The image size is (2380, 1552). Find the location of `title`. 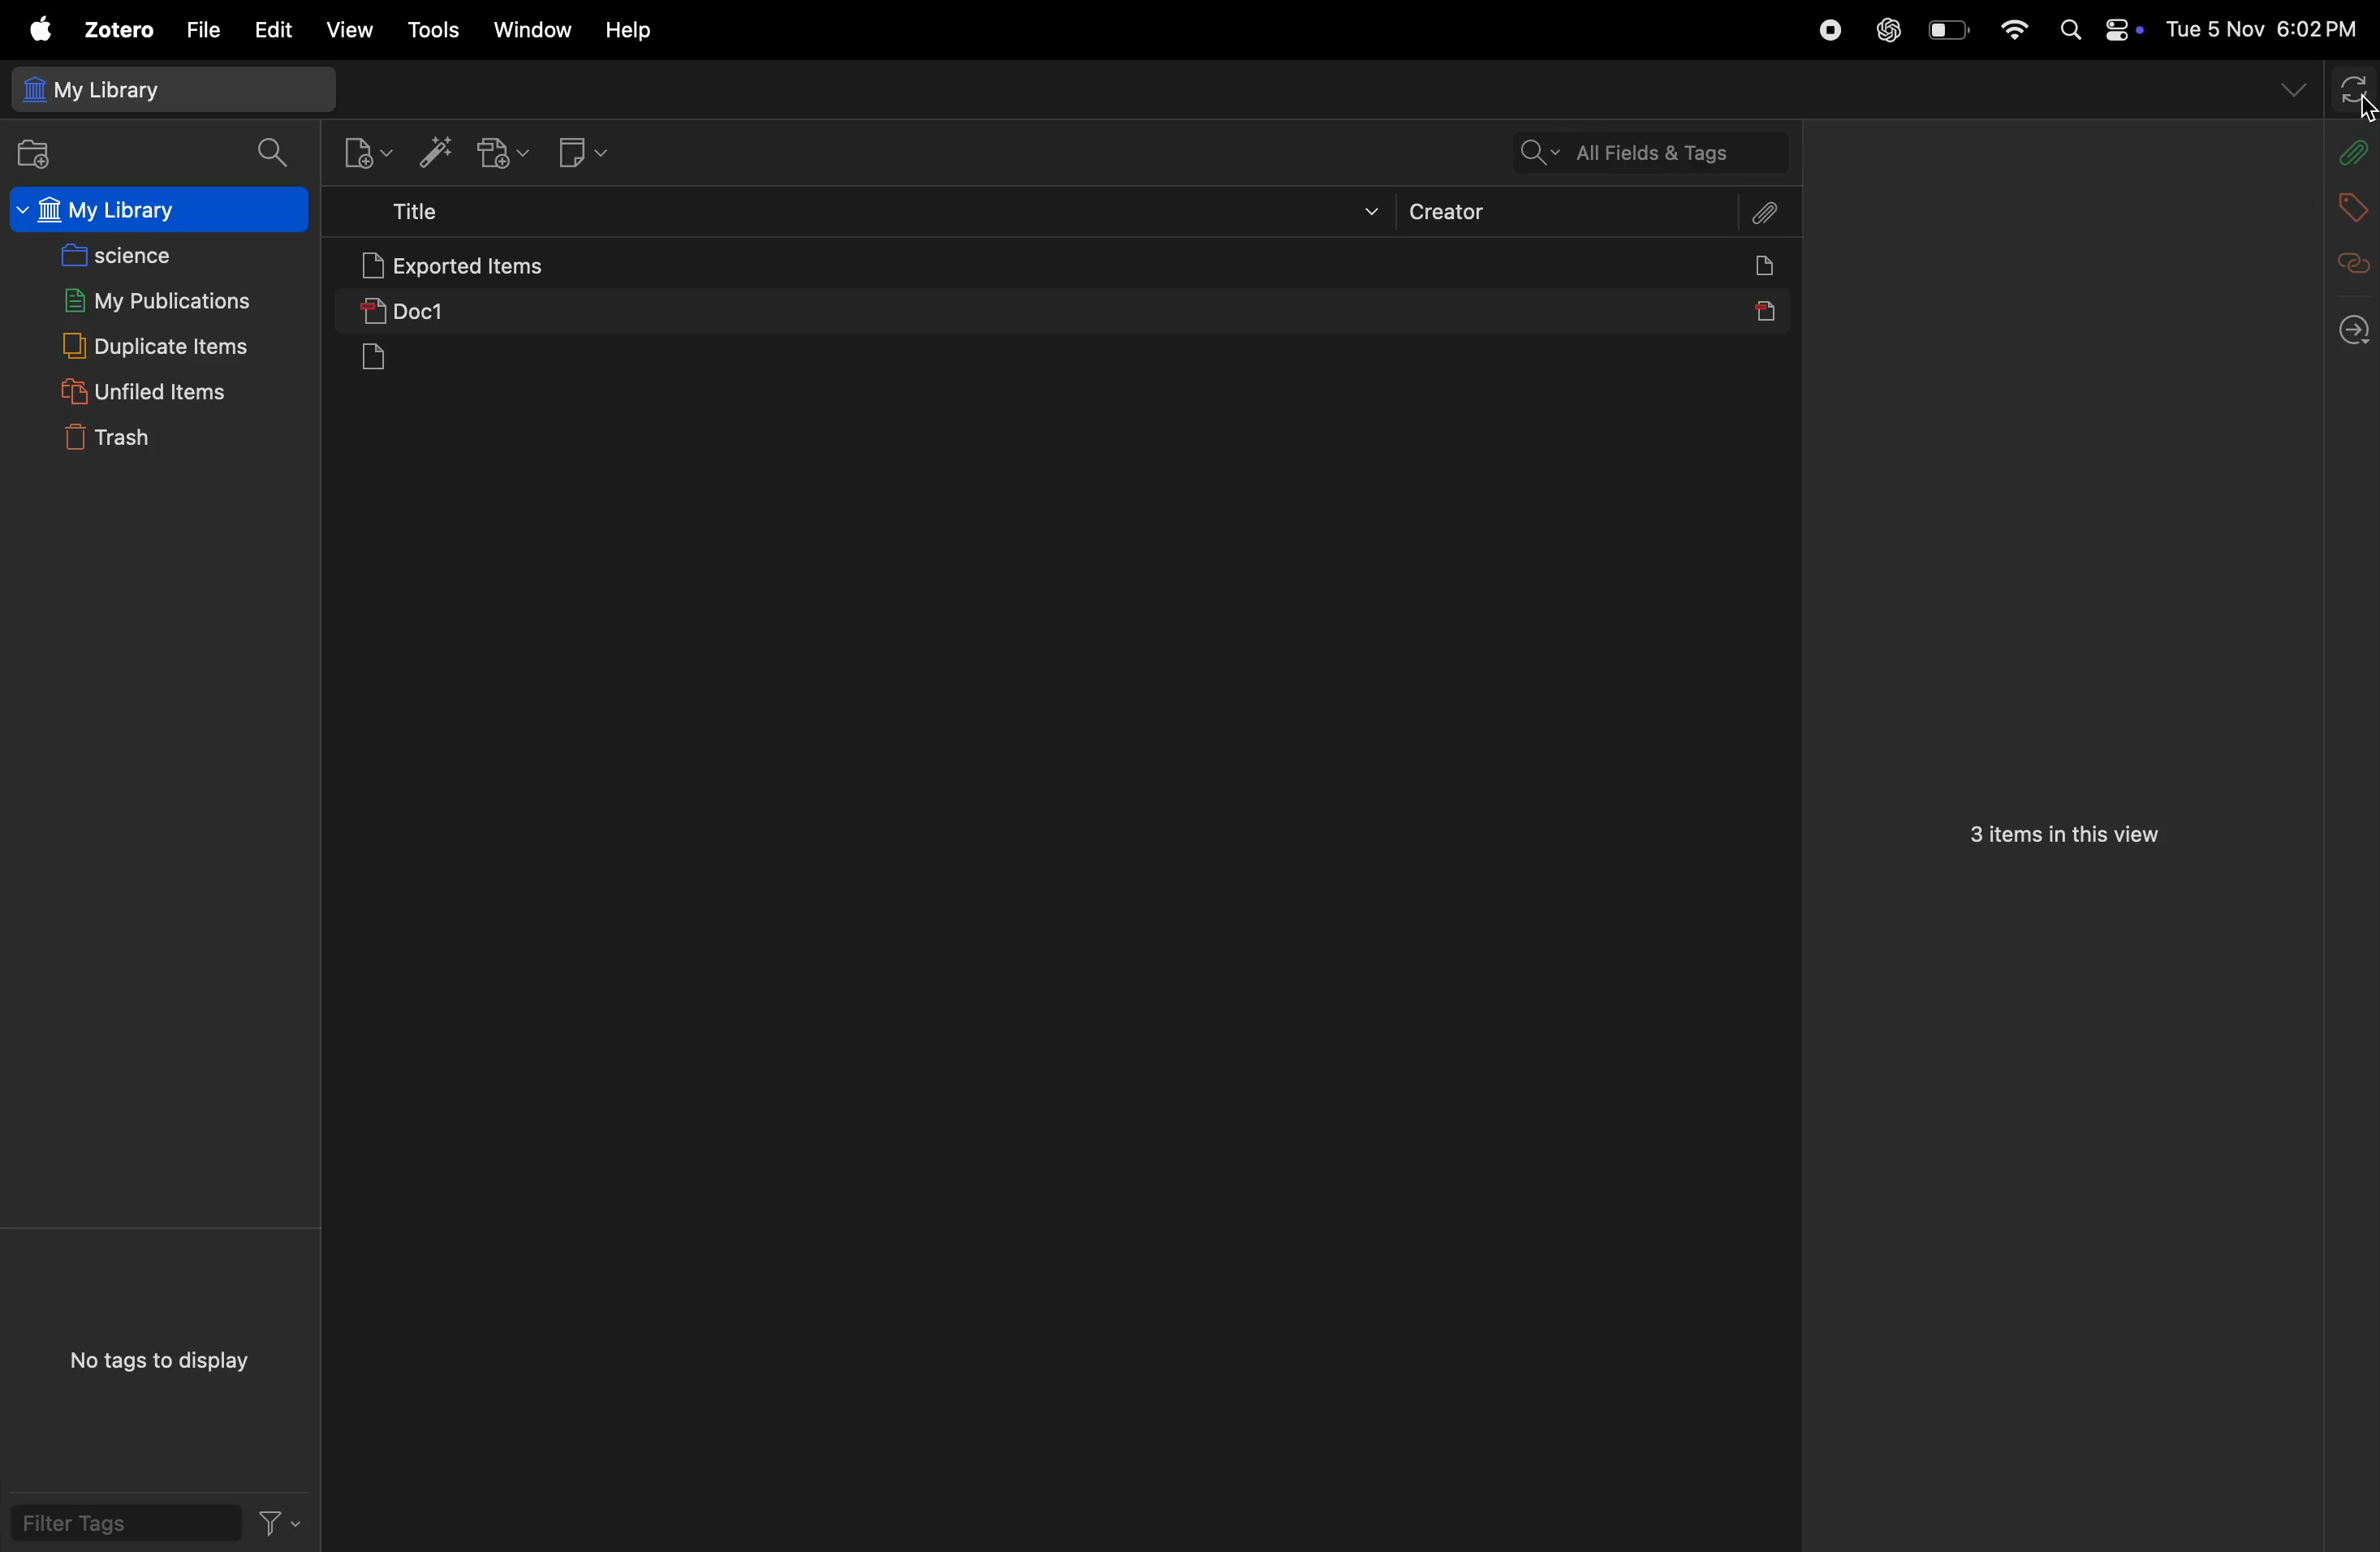

title is located at coordinates (848, 212).